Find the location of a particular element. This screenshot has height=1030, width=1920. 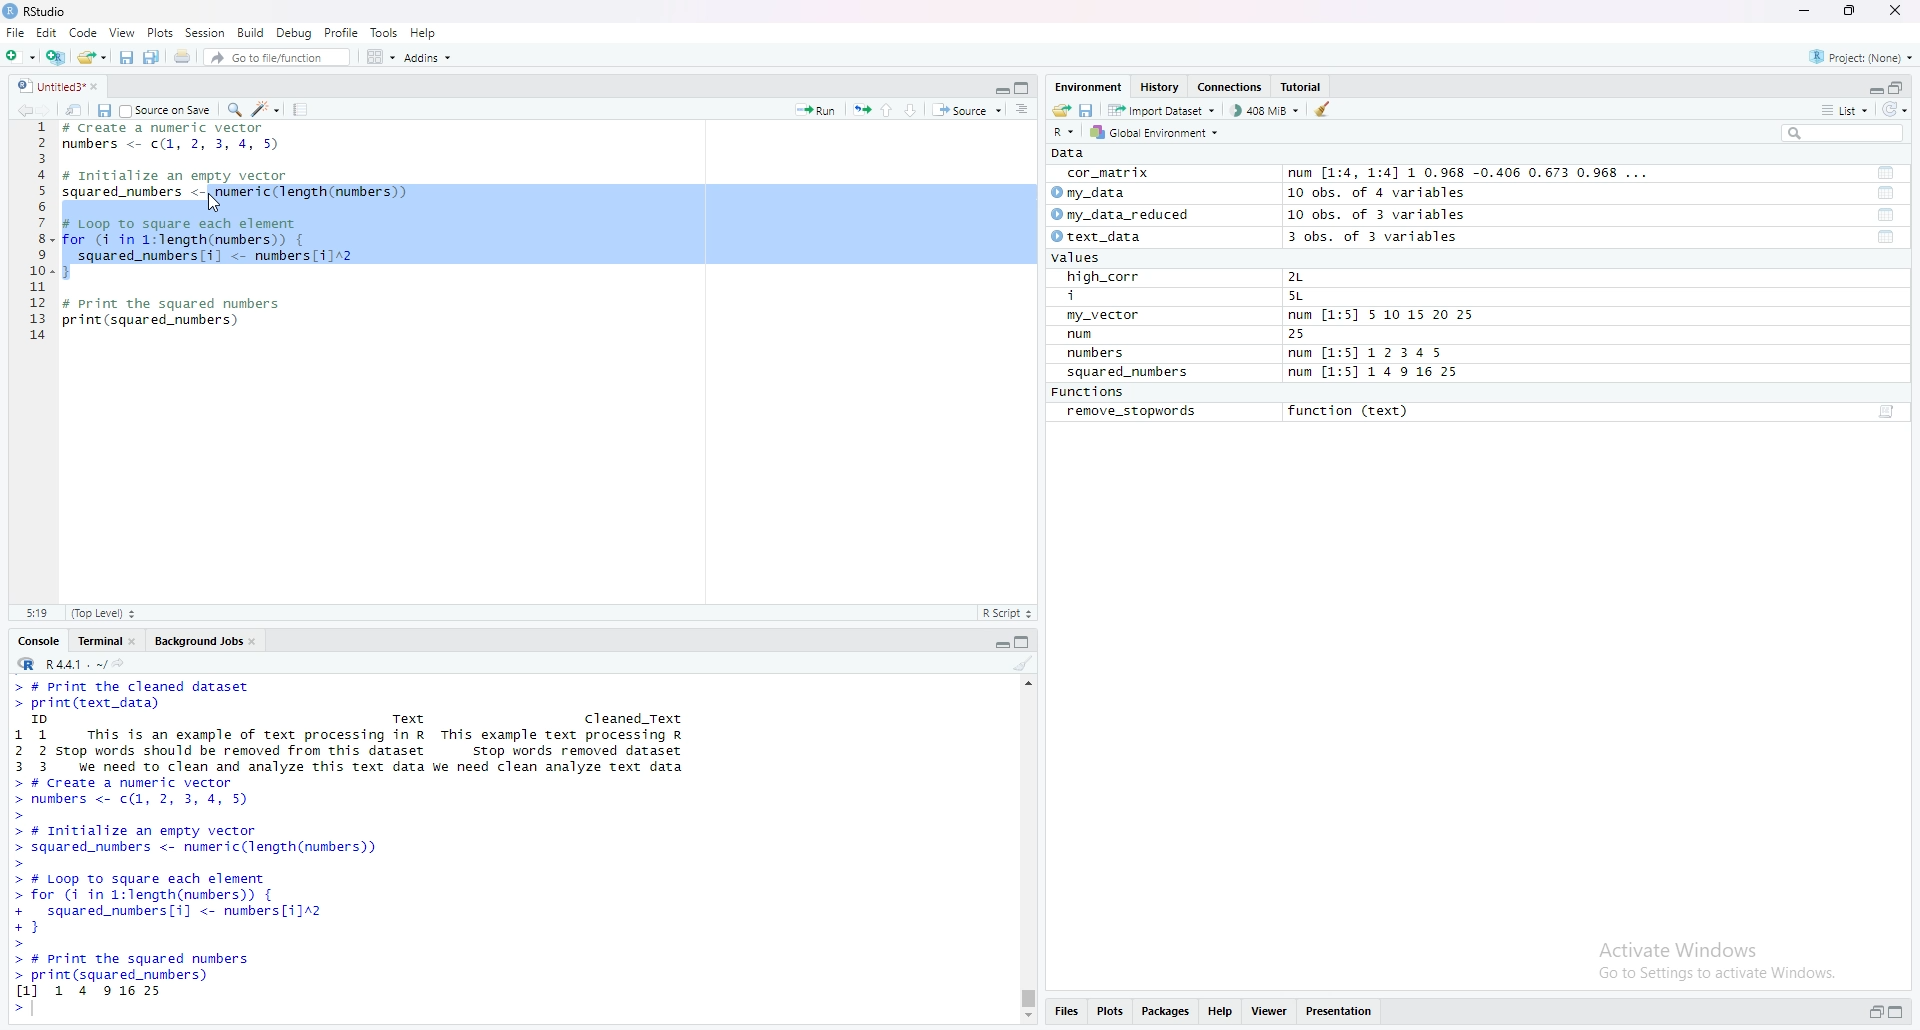

my_vector is located at coordinates (1105, 316).